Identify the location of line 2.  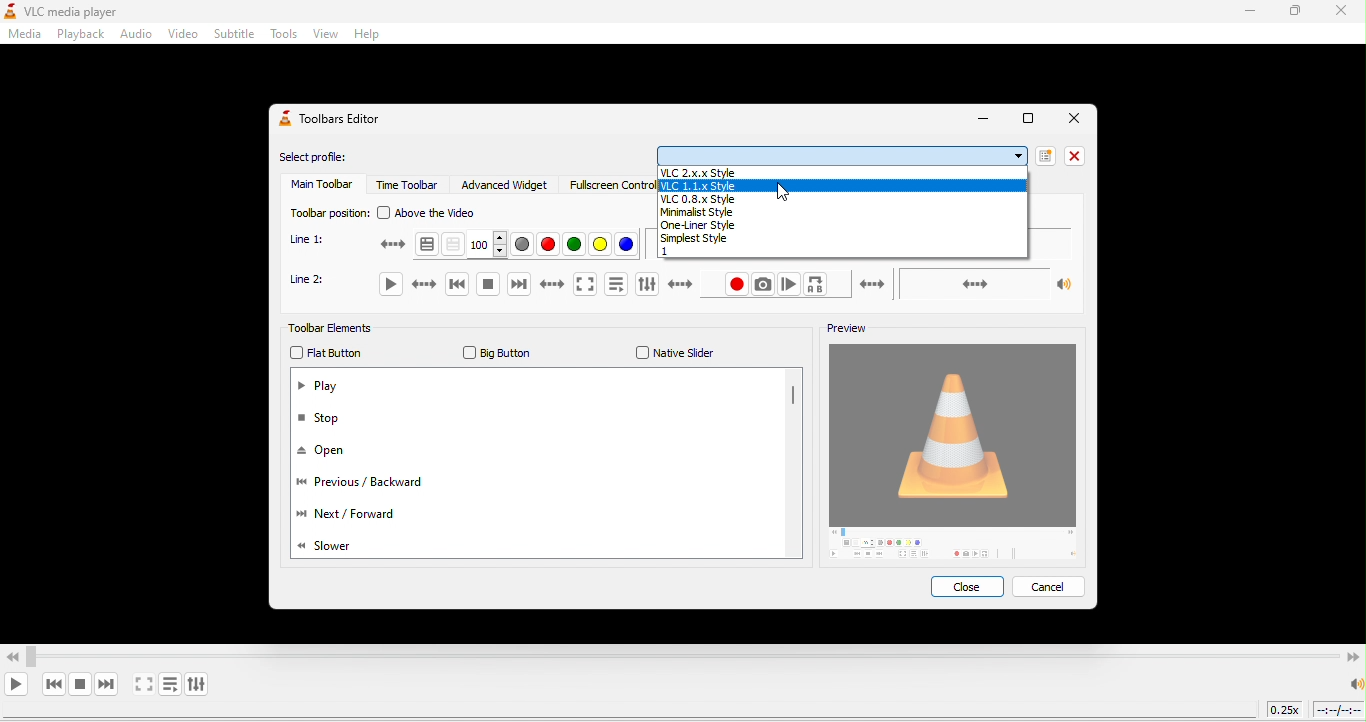
(316, 286).